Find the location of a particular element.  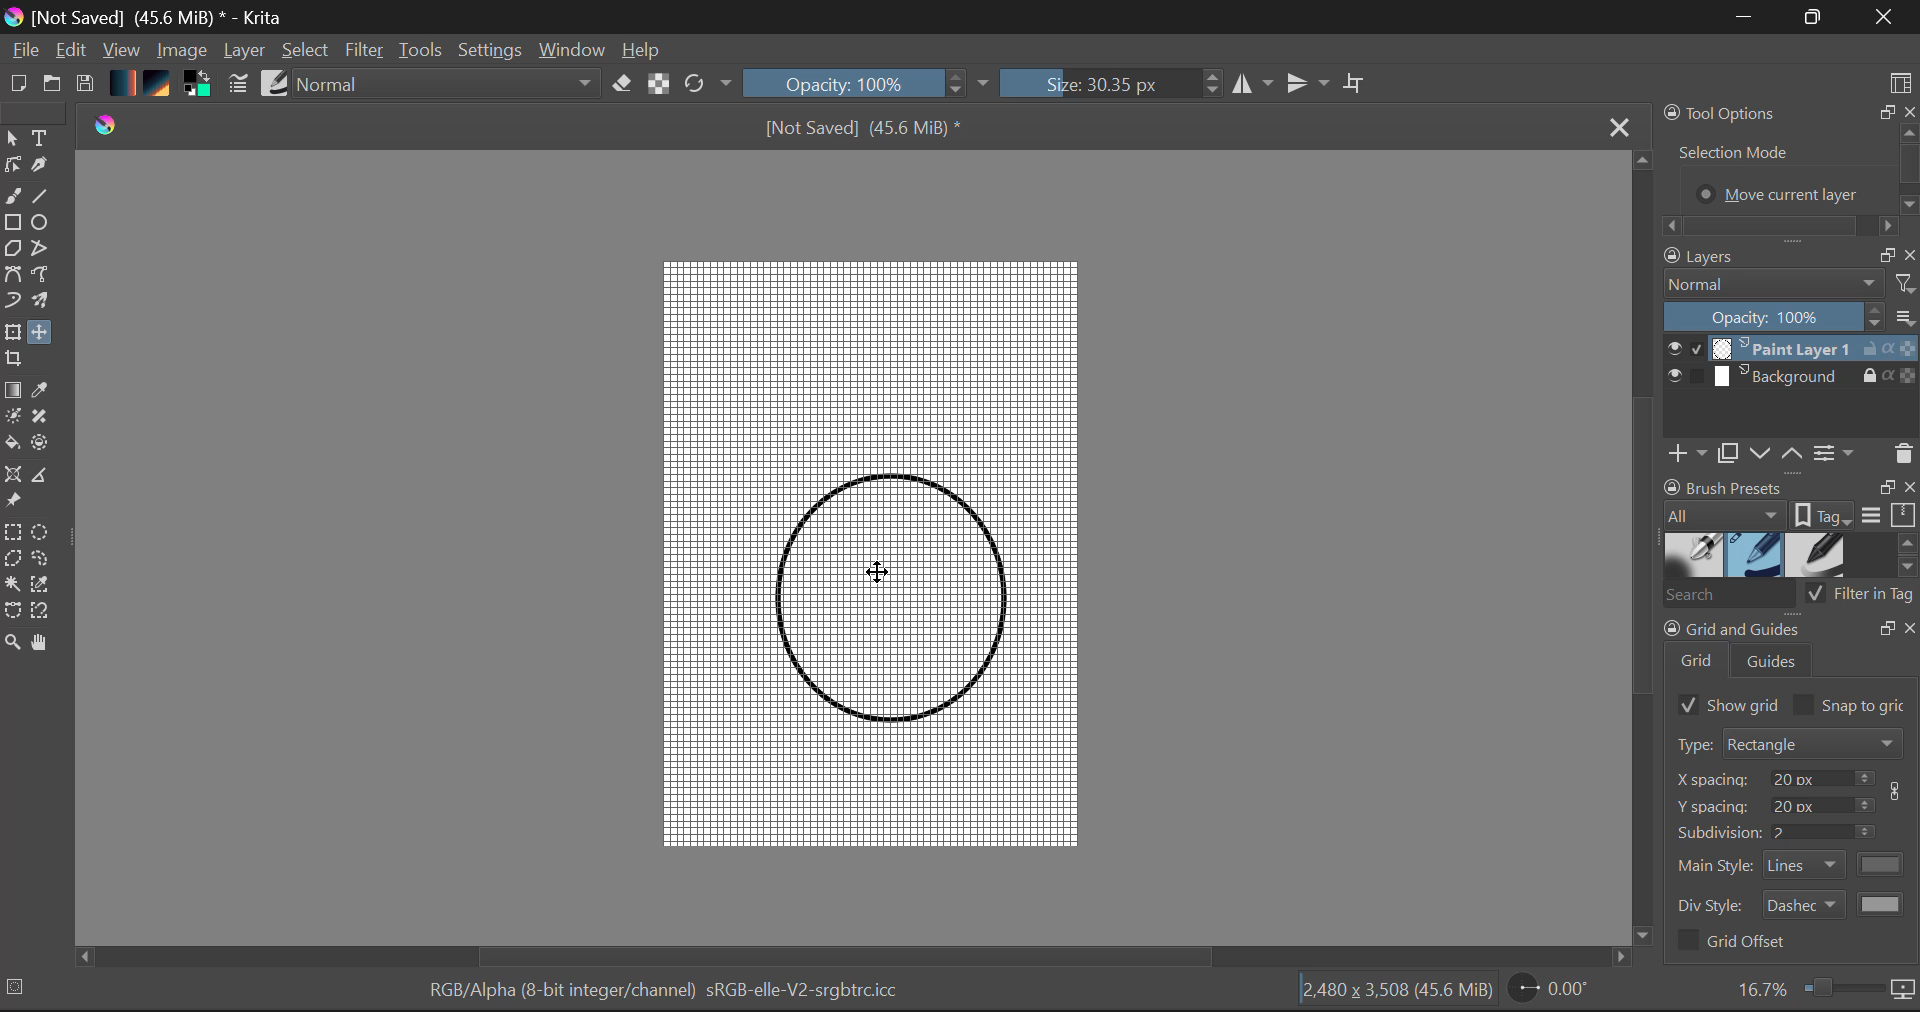

Color Information is located at coordinates (674, 994).